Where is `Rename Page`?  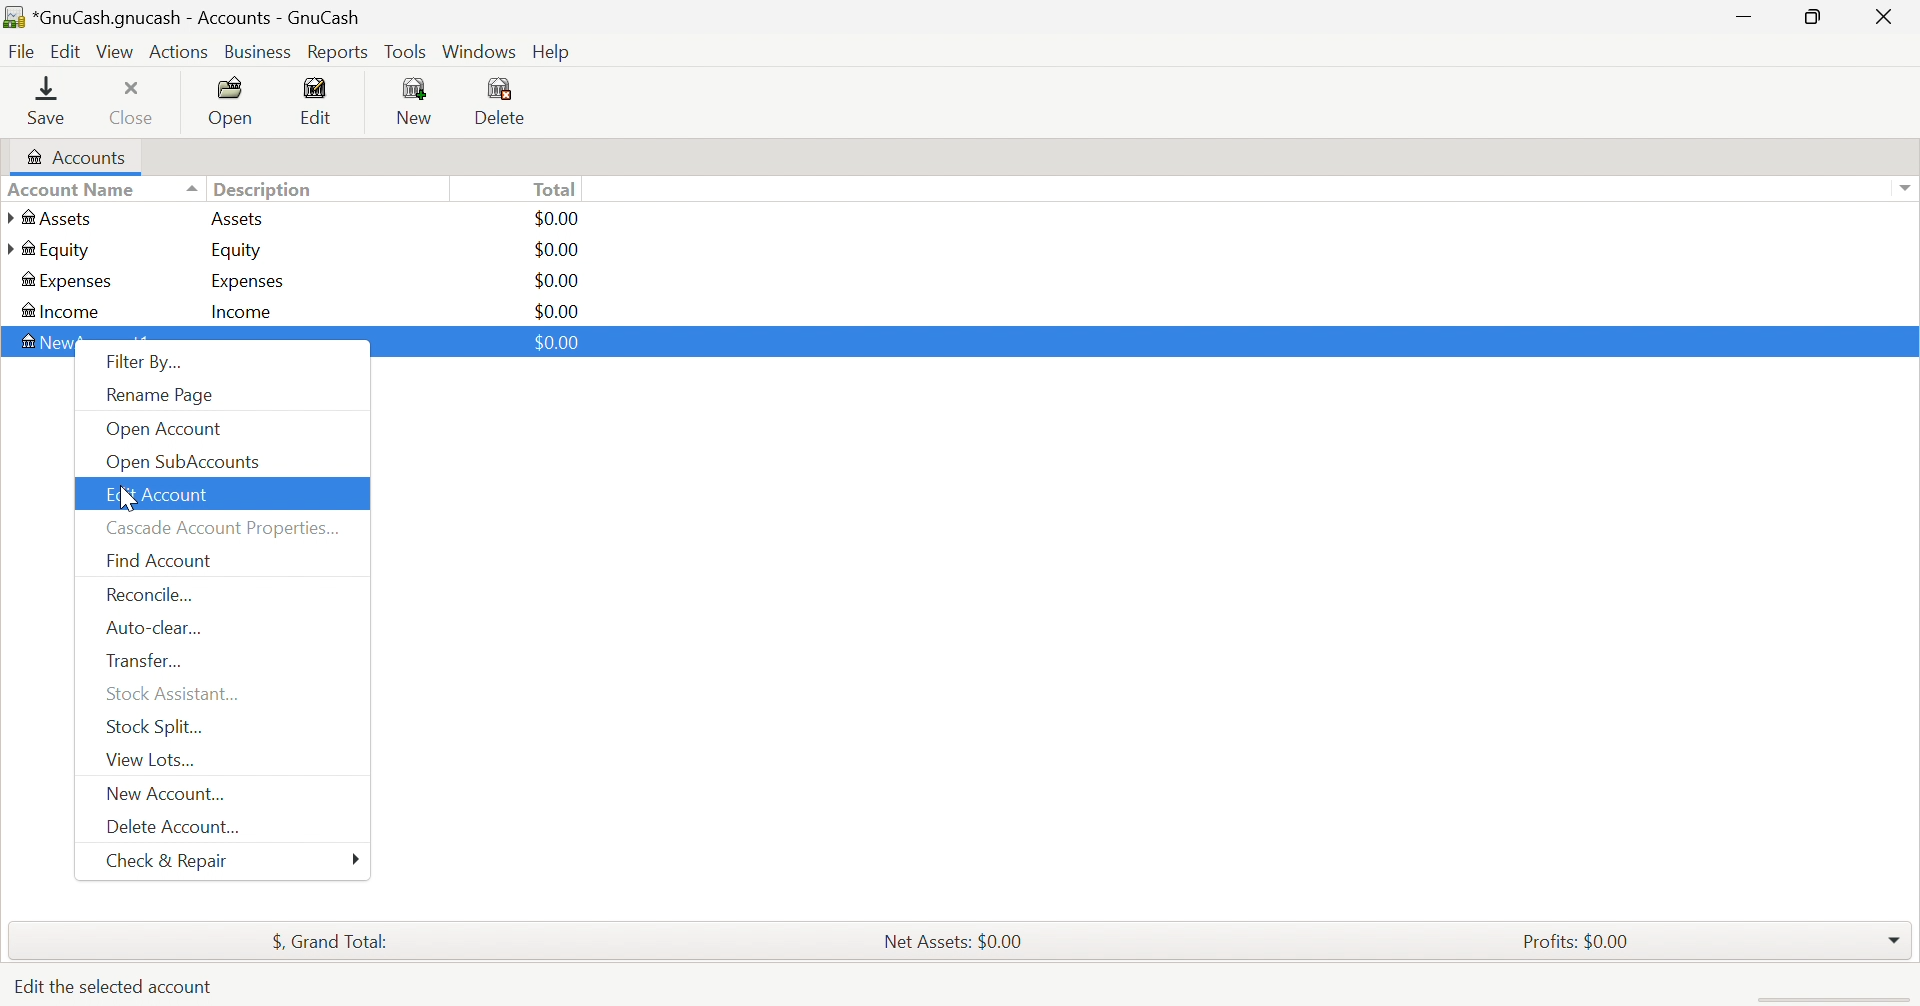 Rename Page is located at coordinates (163, 394).